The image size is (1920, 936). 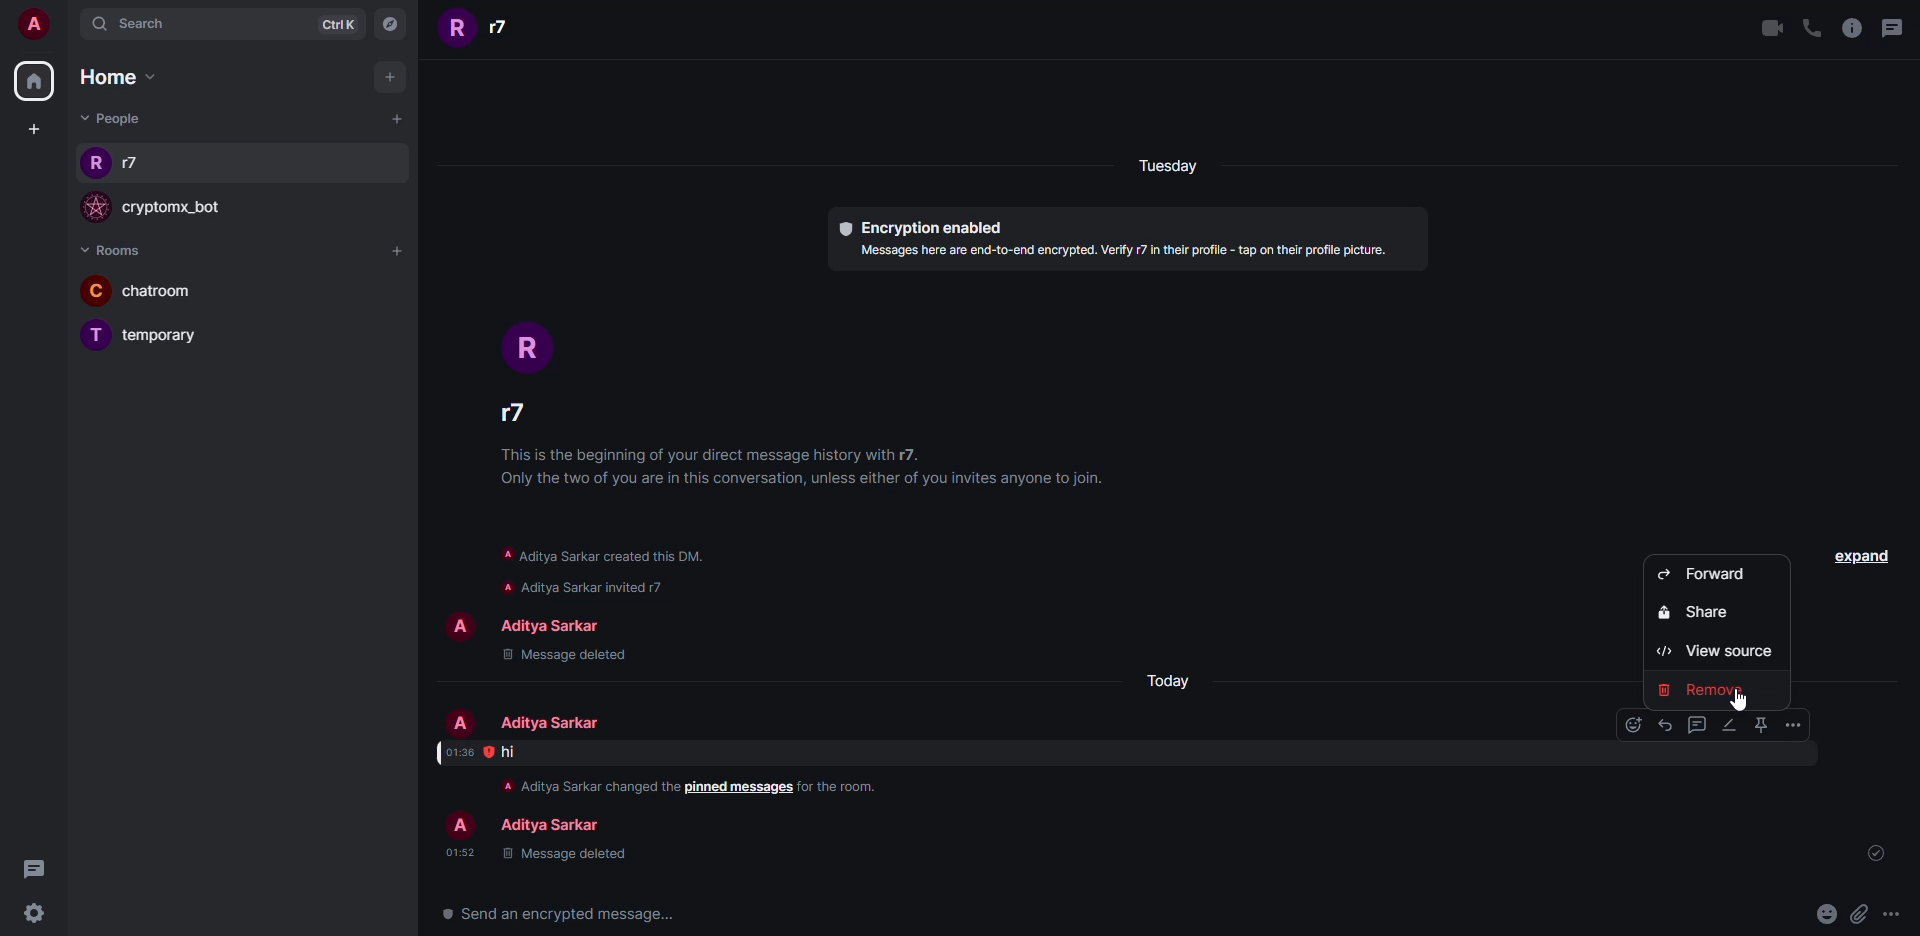 What do you see at coordinates (183, 336) in the screenshot?
I see `room` at bounding box center [183, 336].